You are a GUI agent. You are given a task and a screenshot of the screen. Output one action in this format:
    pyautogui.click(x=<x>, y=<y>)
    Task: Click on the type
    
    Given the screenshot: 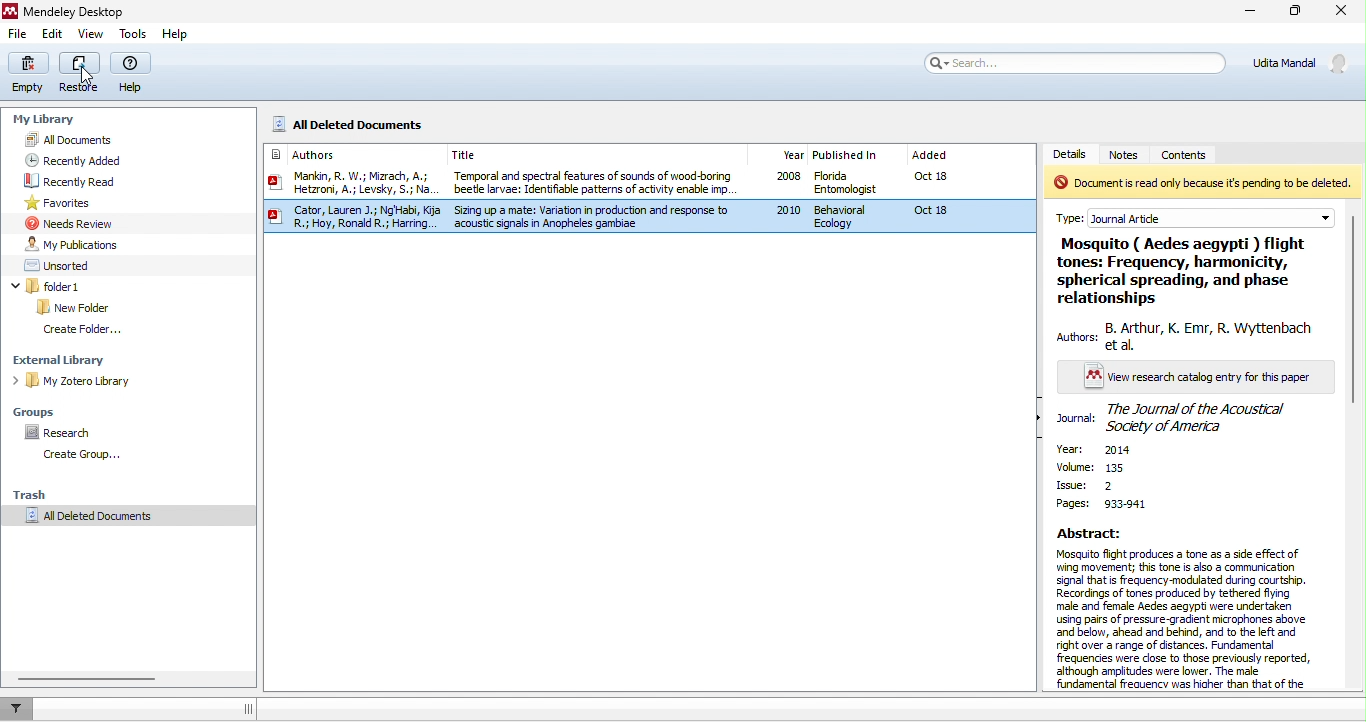 What is the action you would take?
    pyautogui.click(x=1205, y=214)
    